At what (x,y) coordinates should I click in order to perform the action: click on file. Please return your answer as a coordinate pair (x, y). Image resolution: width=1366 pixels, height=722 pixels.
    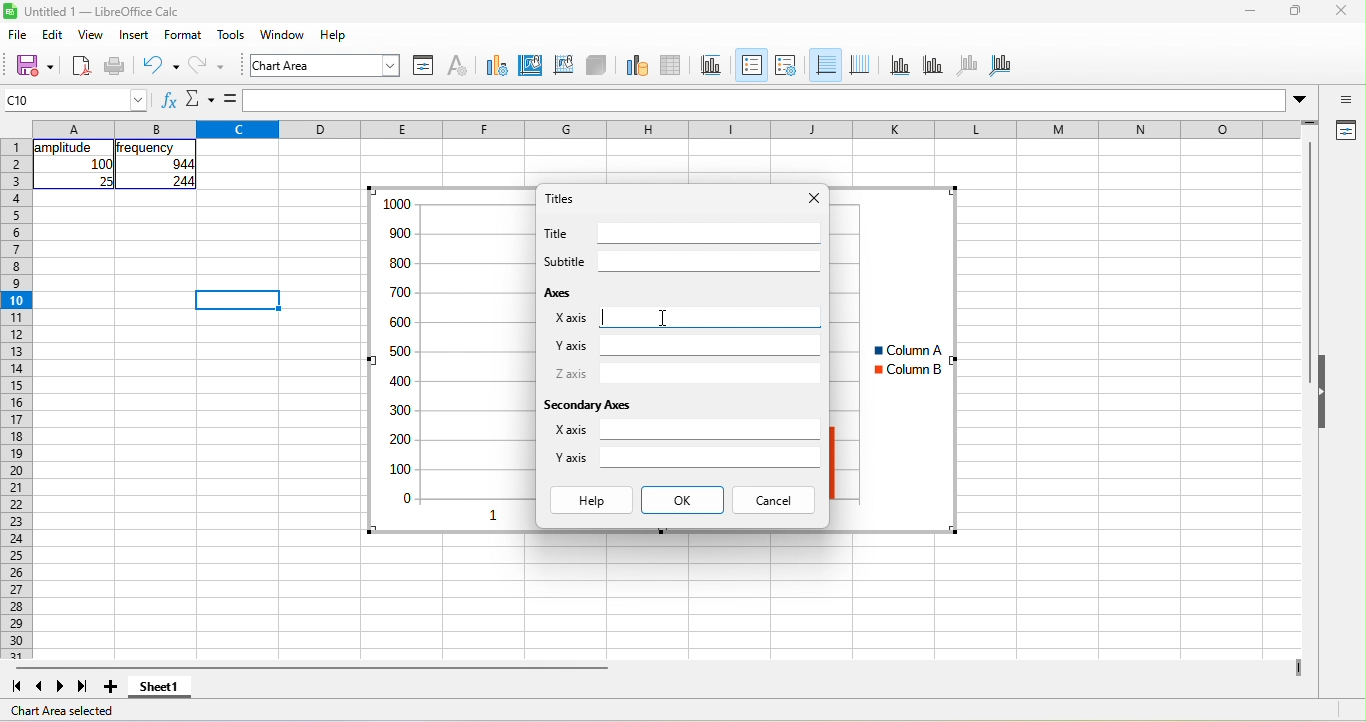
    Looking at the image, I should click on (18, 34).